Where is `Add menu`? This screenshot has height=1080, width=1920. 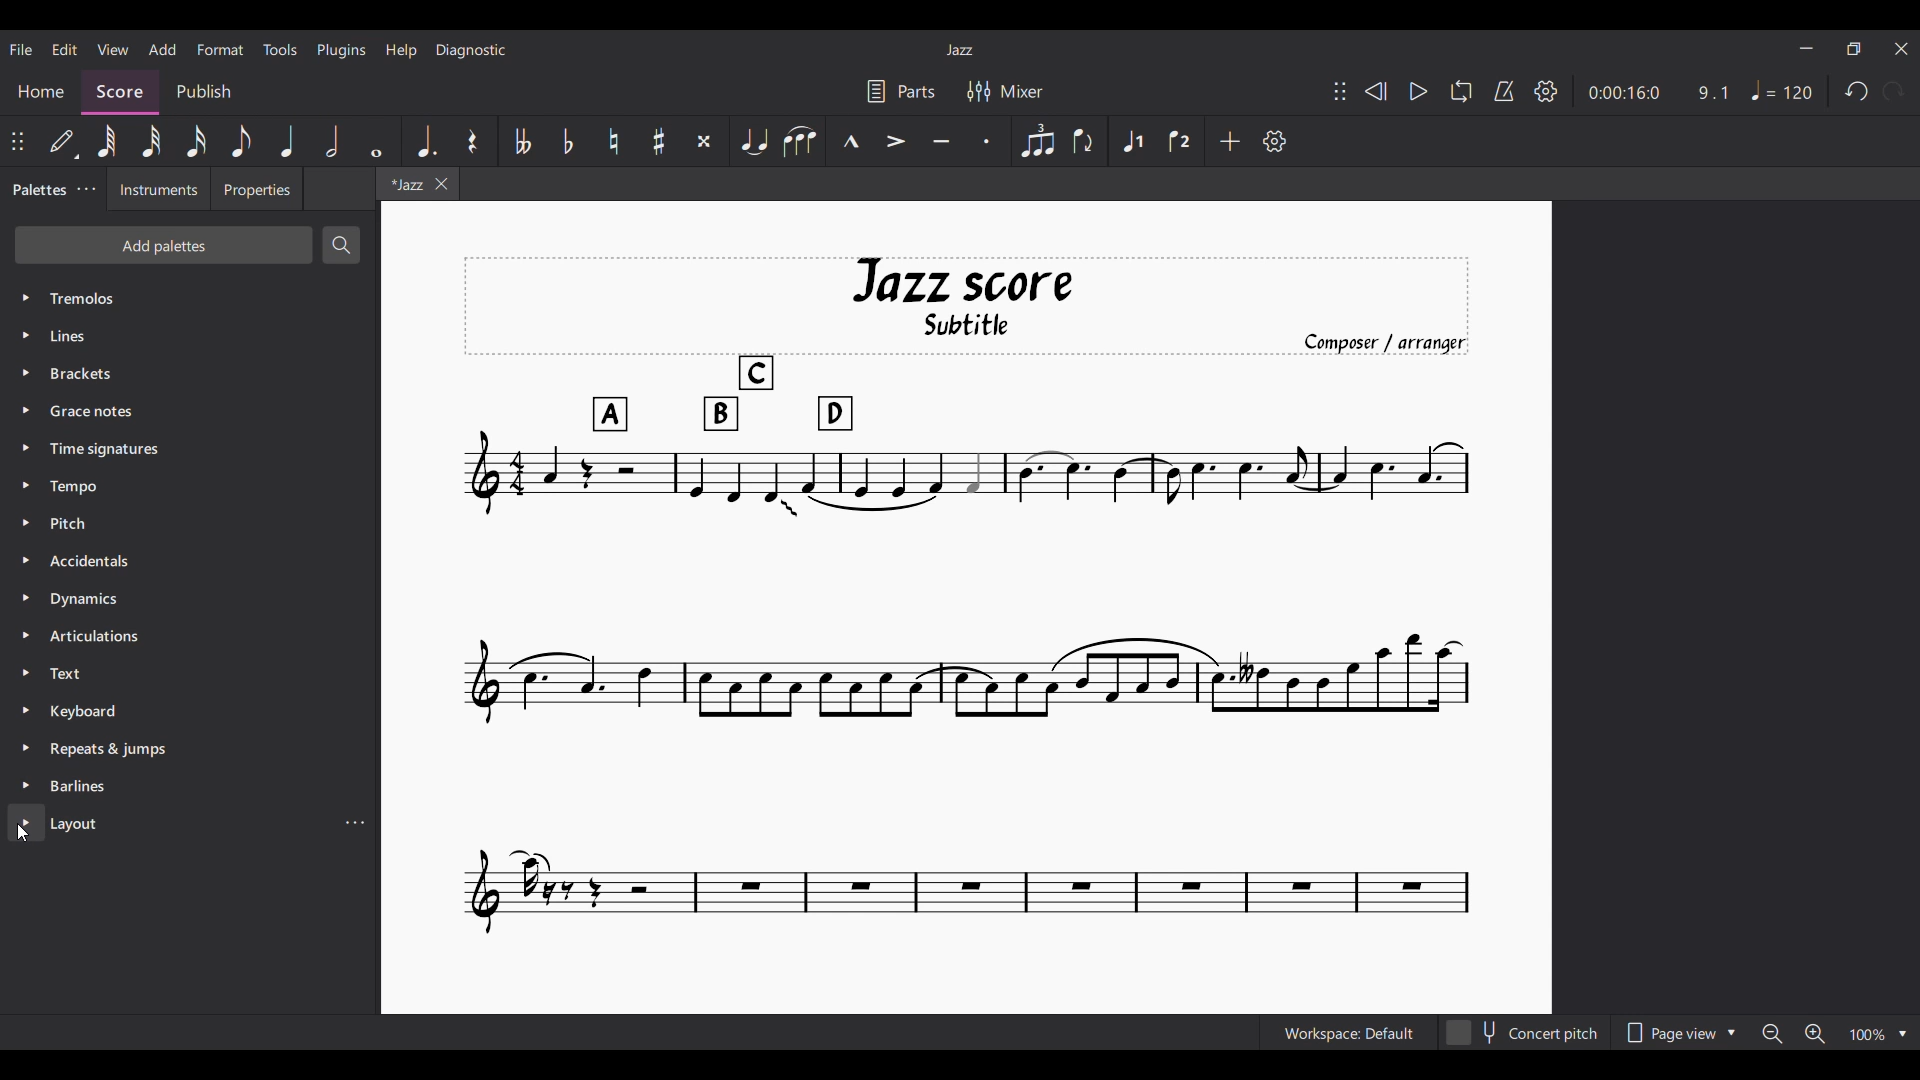
Add menu is located at coordinates (162, 49).